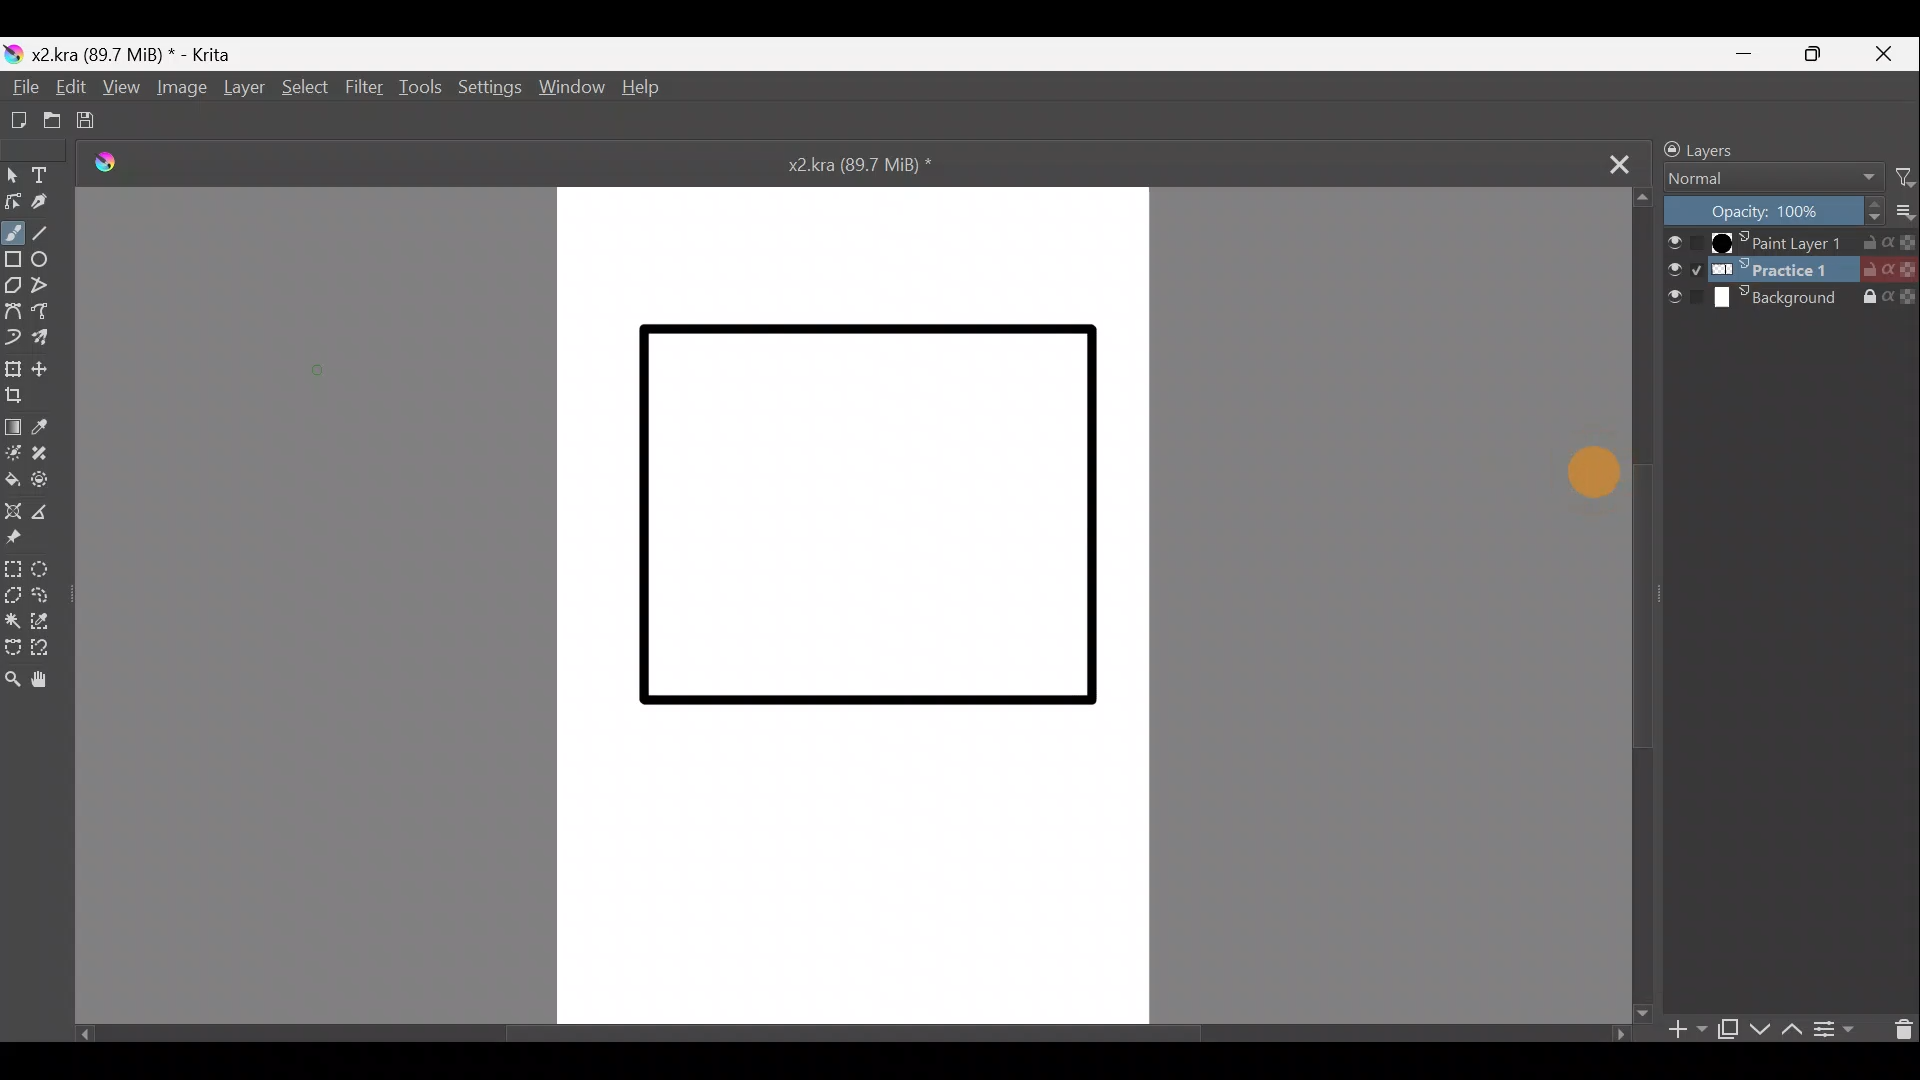 The width and height of the screenshot is (1920, 1080). I want to click on Move layer/mask up, so click(1793, 1029).